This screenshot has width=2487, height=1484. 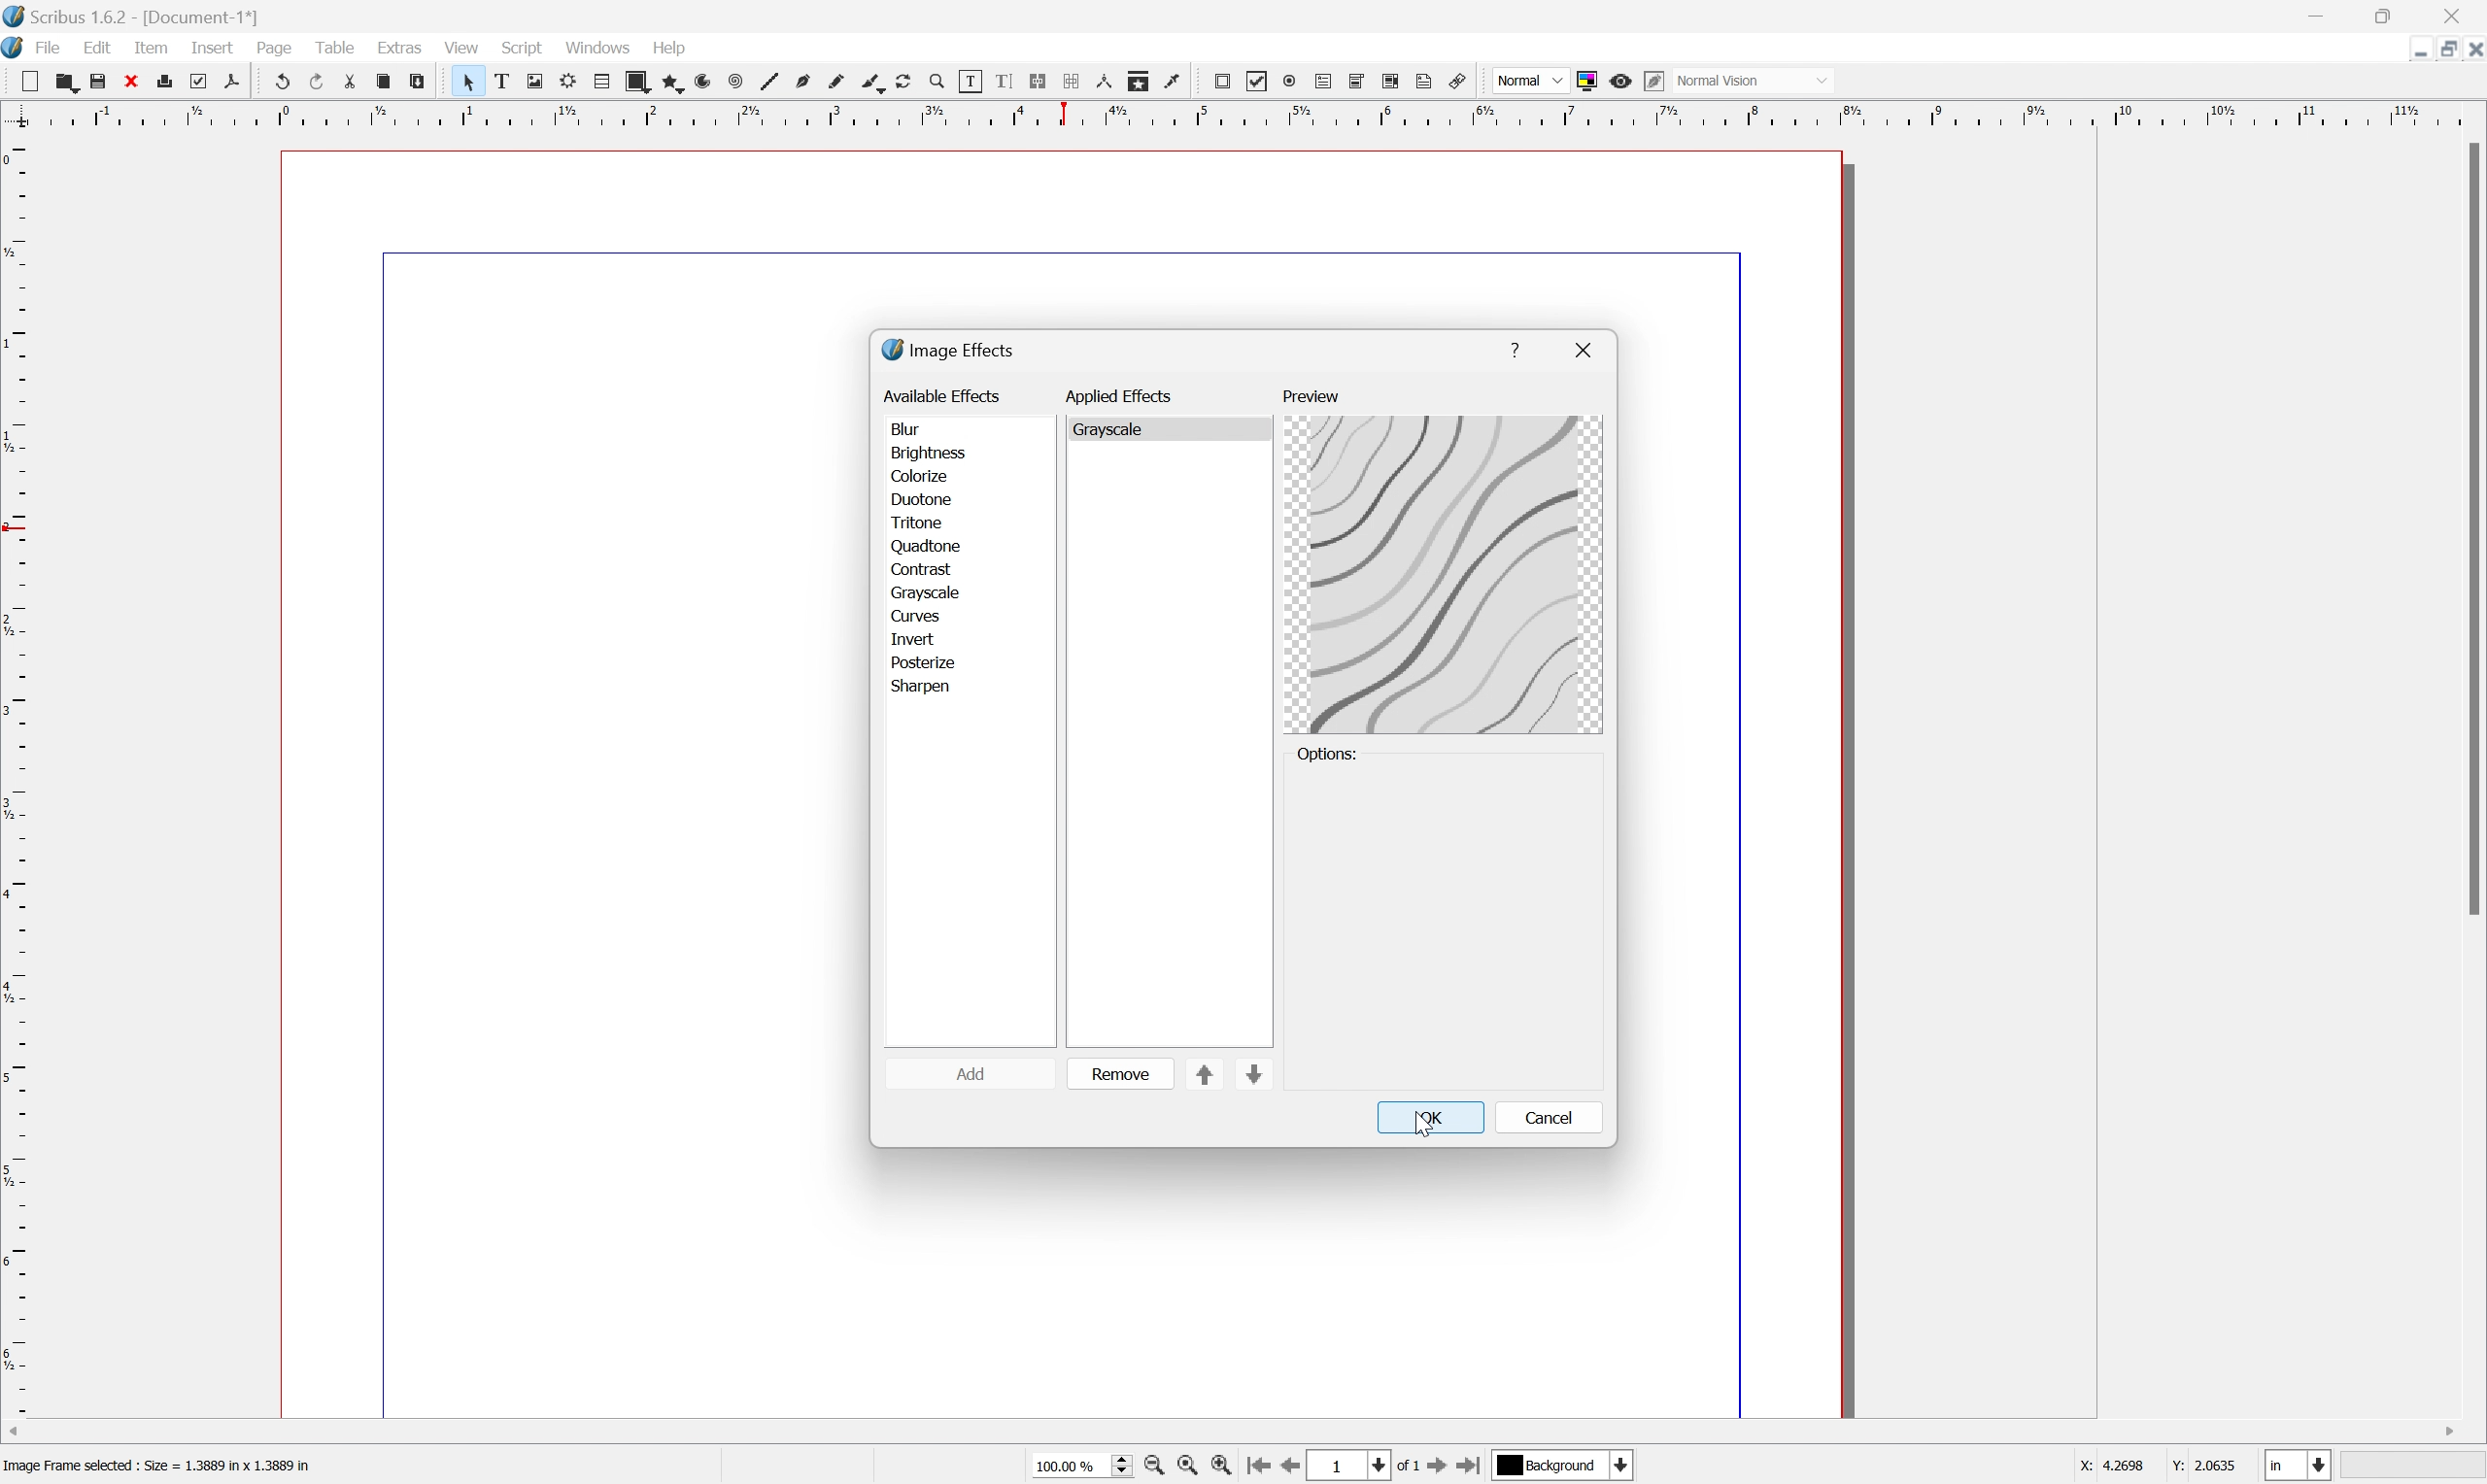 What do you see at coordinates (99, 48) in the screenshot?
I see `Edit` at bounding box center [99, 48].